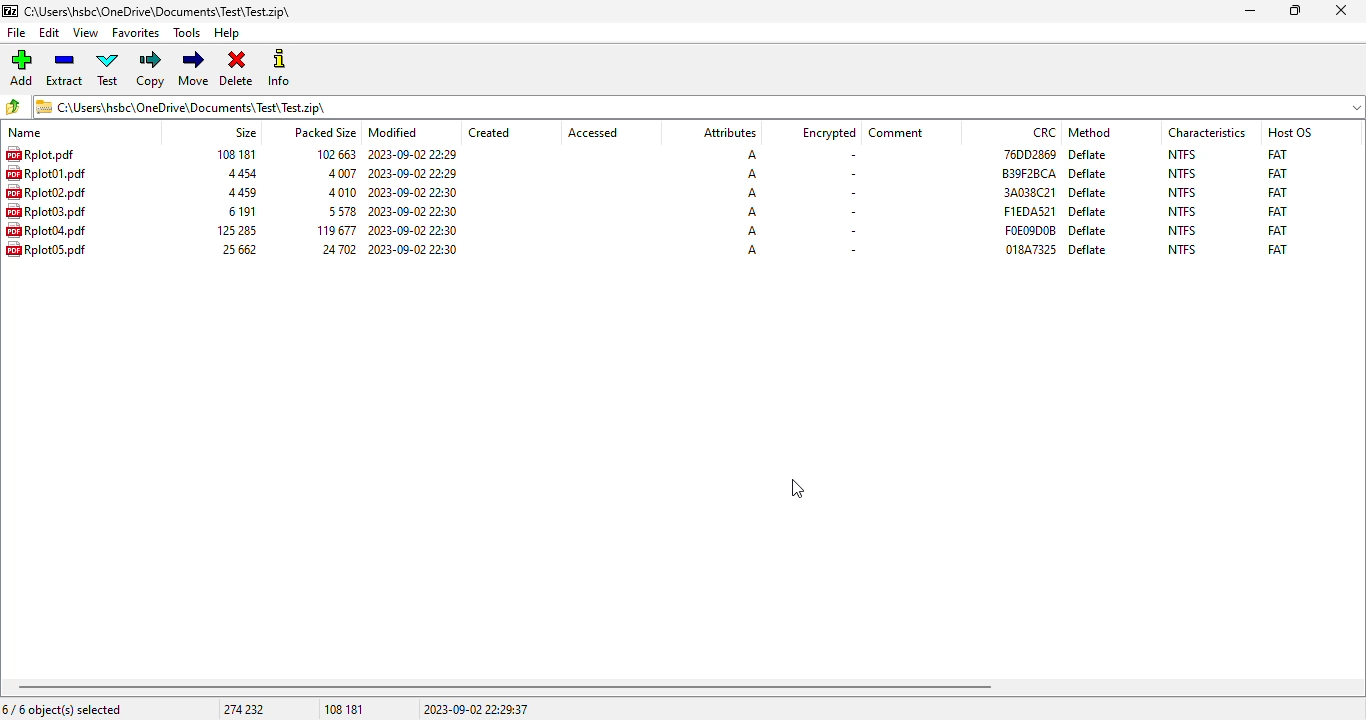  Describe the element at coordinates (699, 106) in the screenshot. I see `.zip archive` at that location.